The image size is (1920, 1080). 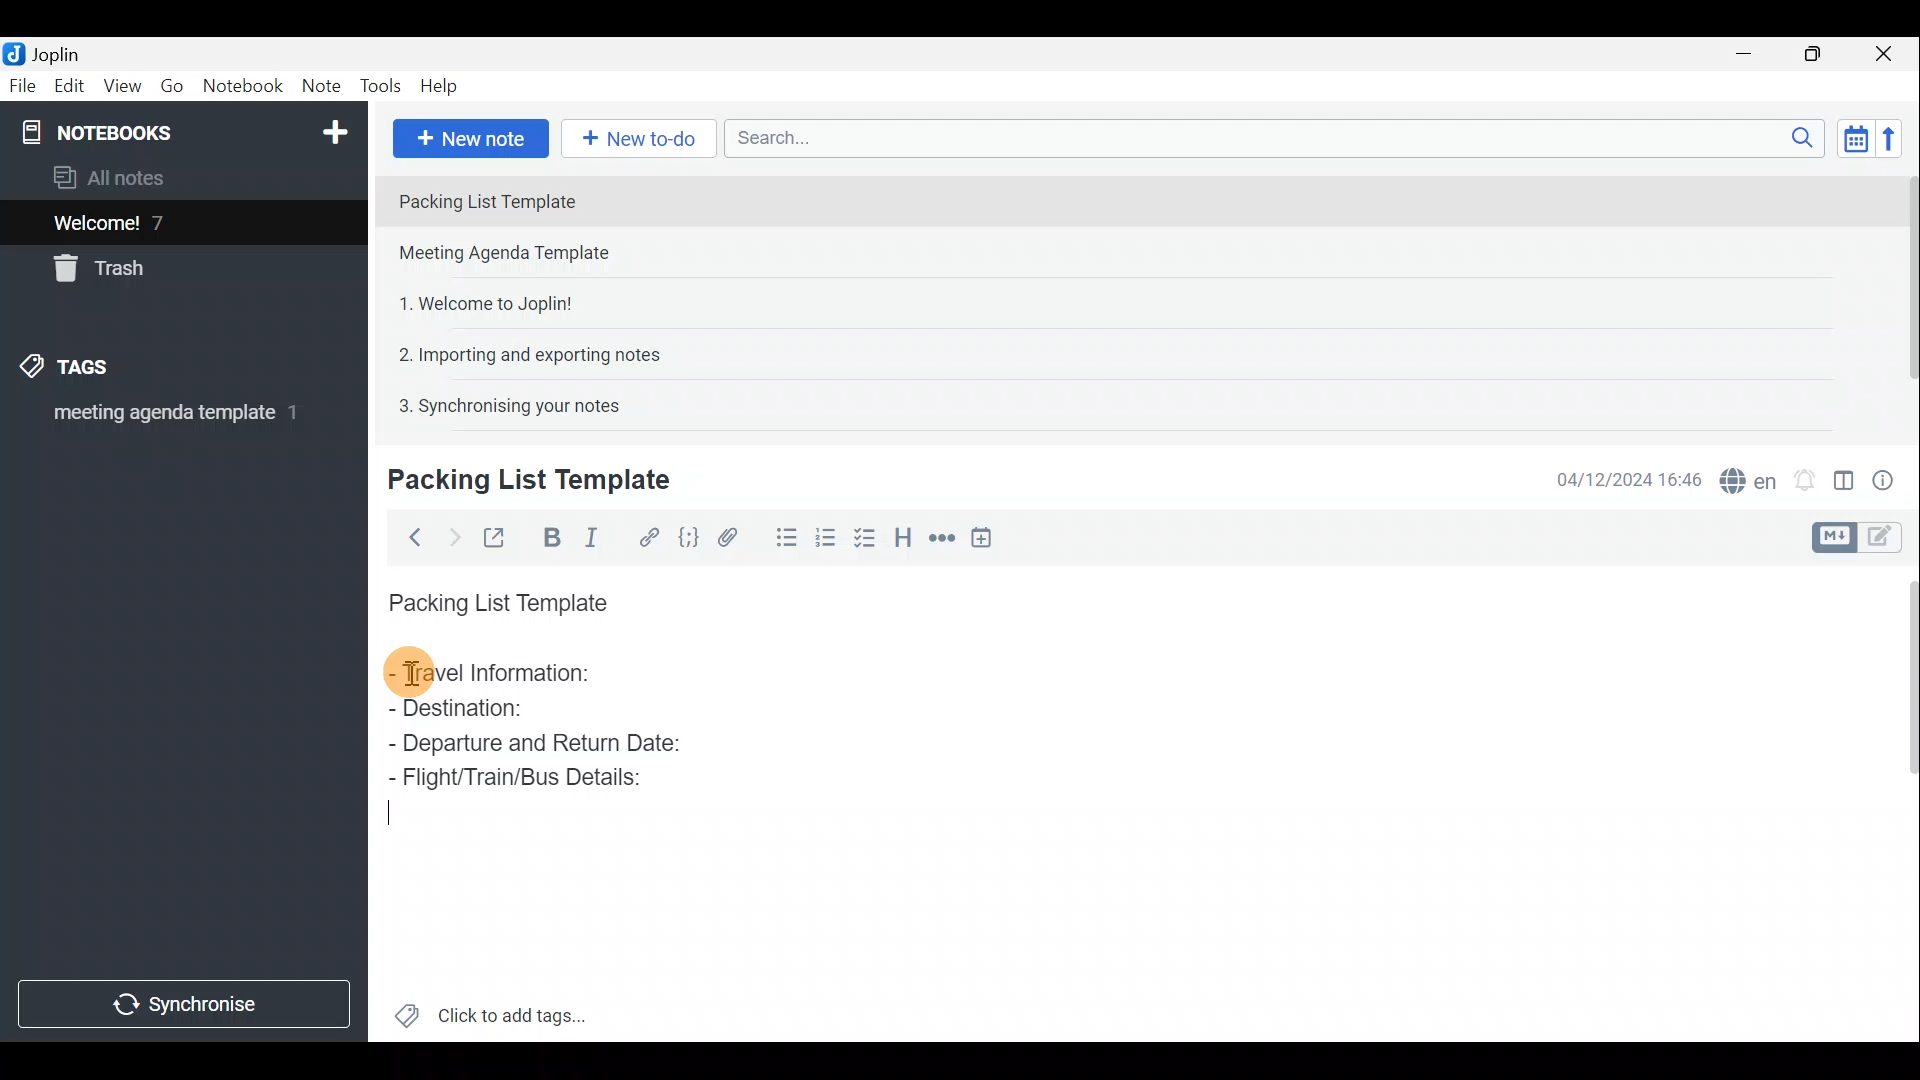 What do you see at coordinates (173, 86) in the screenshot?
I see `Go` at bounding box center [173, 86].